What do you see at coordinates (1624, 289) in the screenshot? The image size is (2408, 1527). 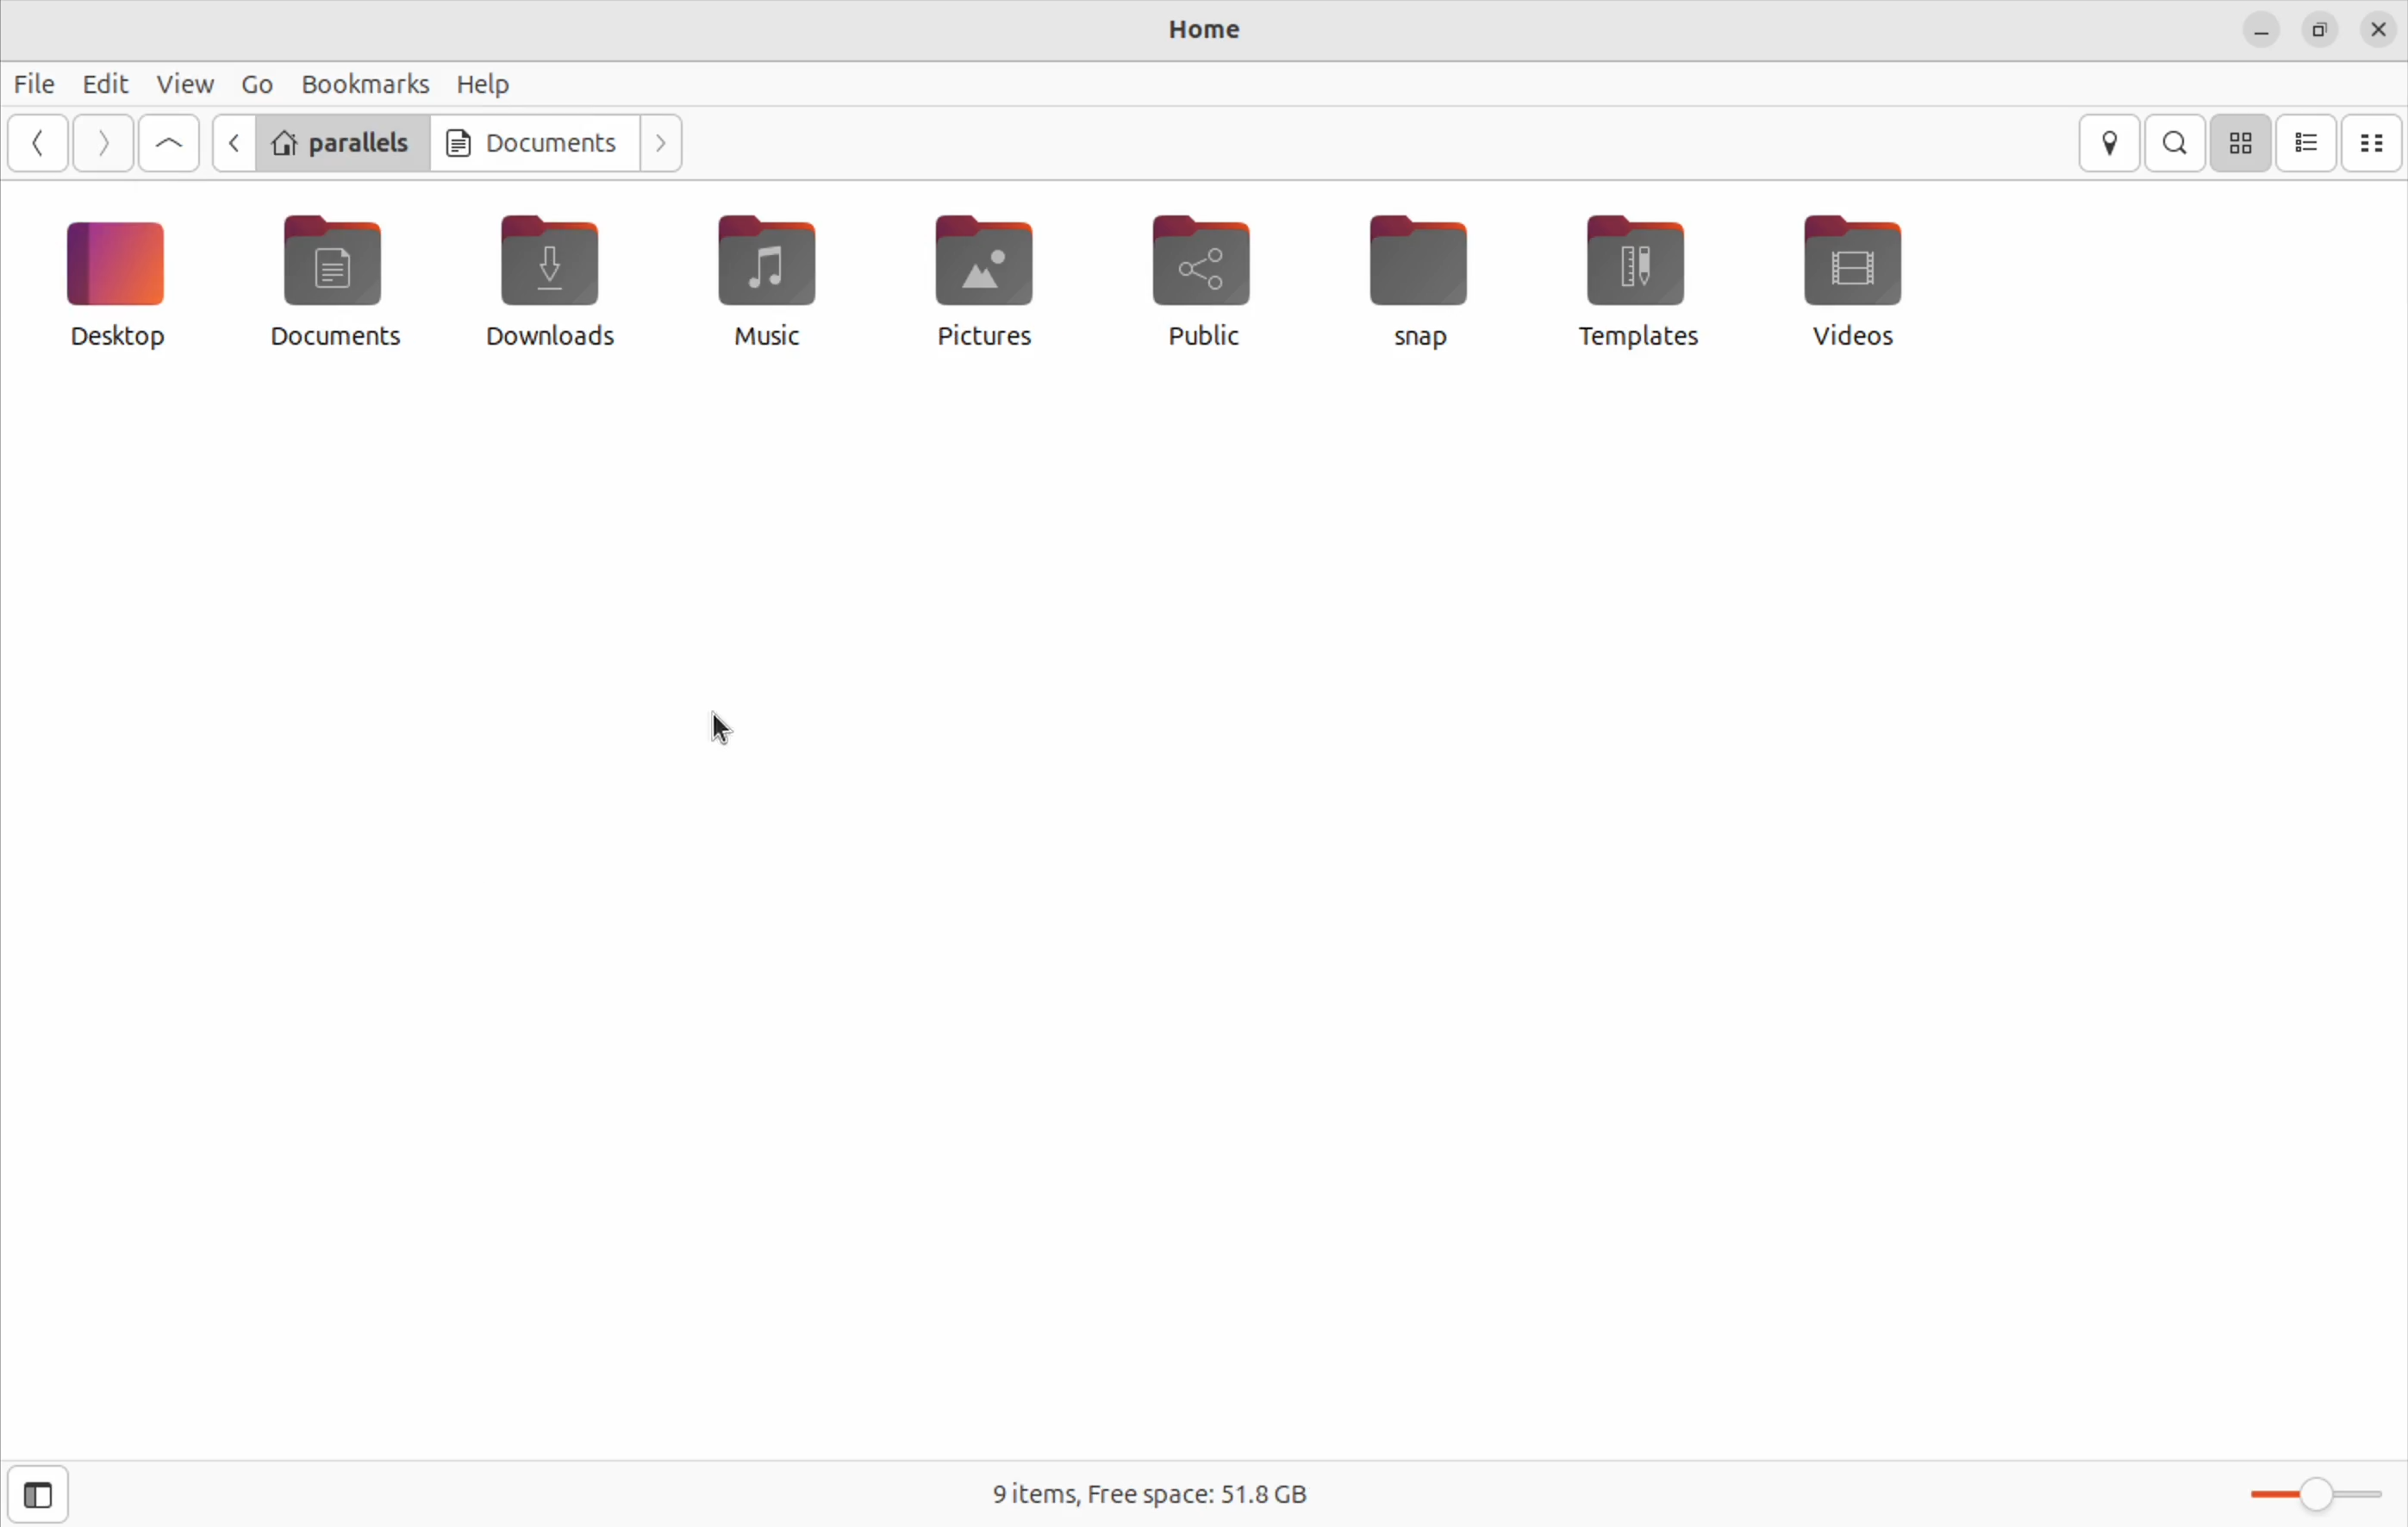 I see `templates` at bounding box center [1624, 289].